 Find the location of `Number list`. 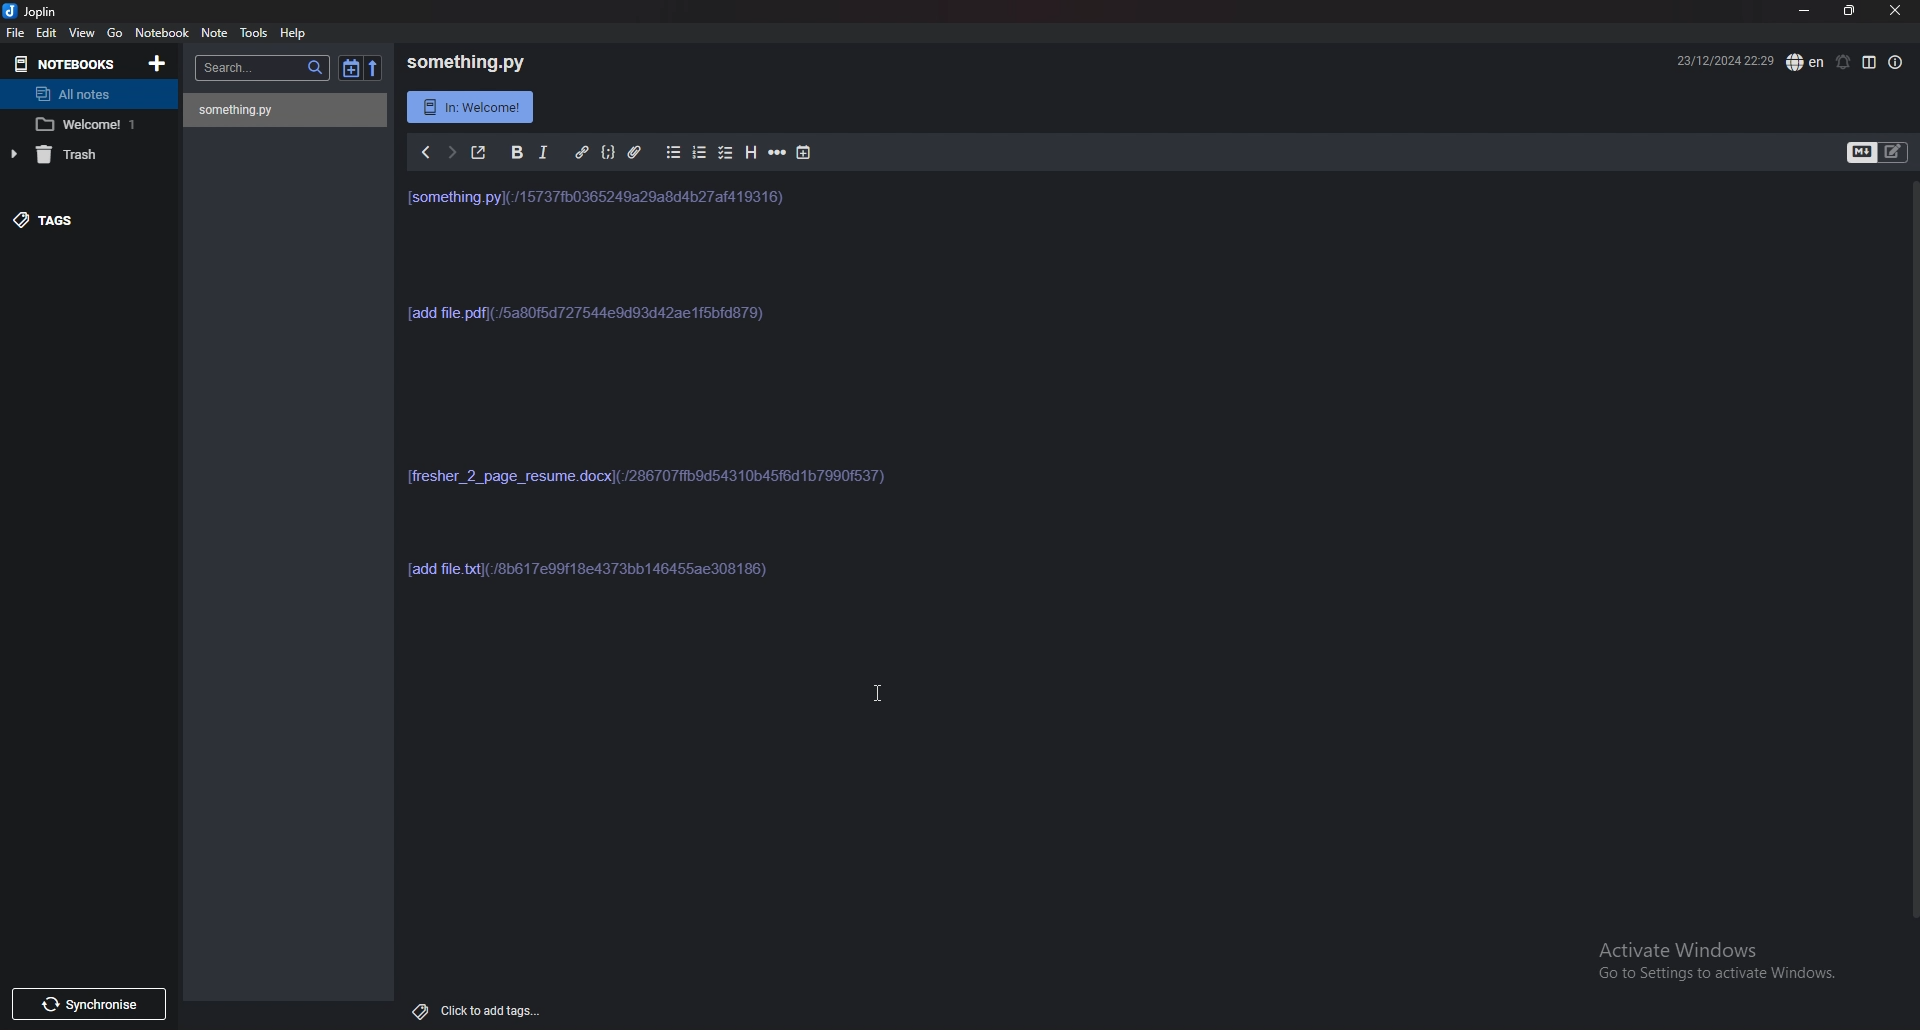

Number list is located at coordinates (699, 154).